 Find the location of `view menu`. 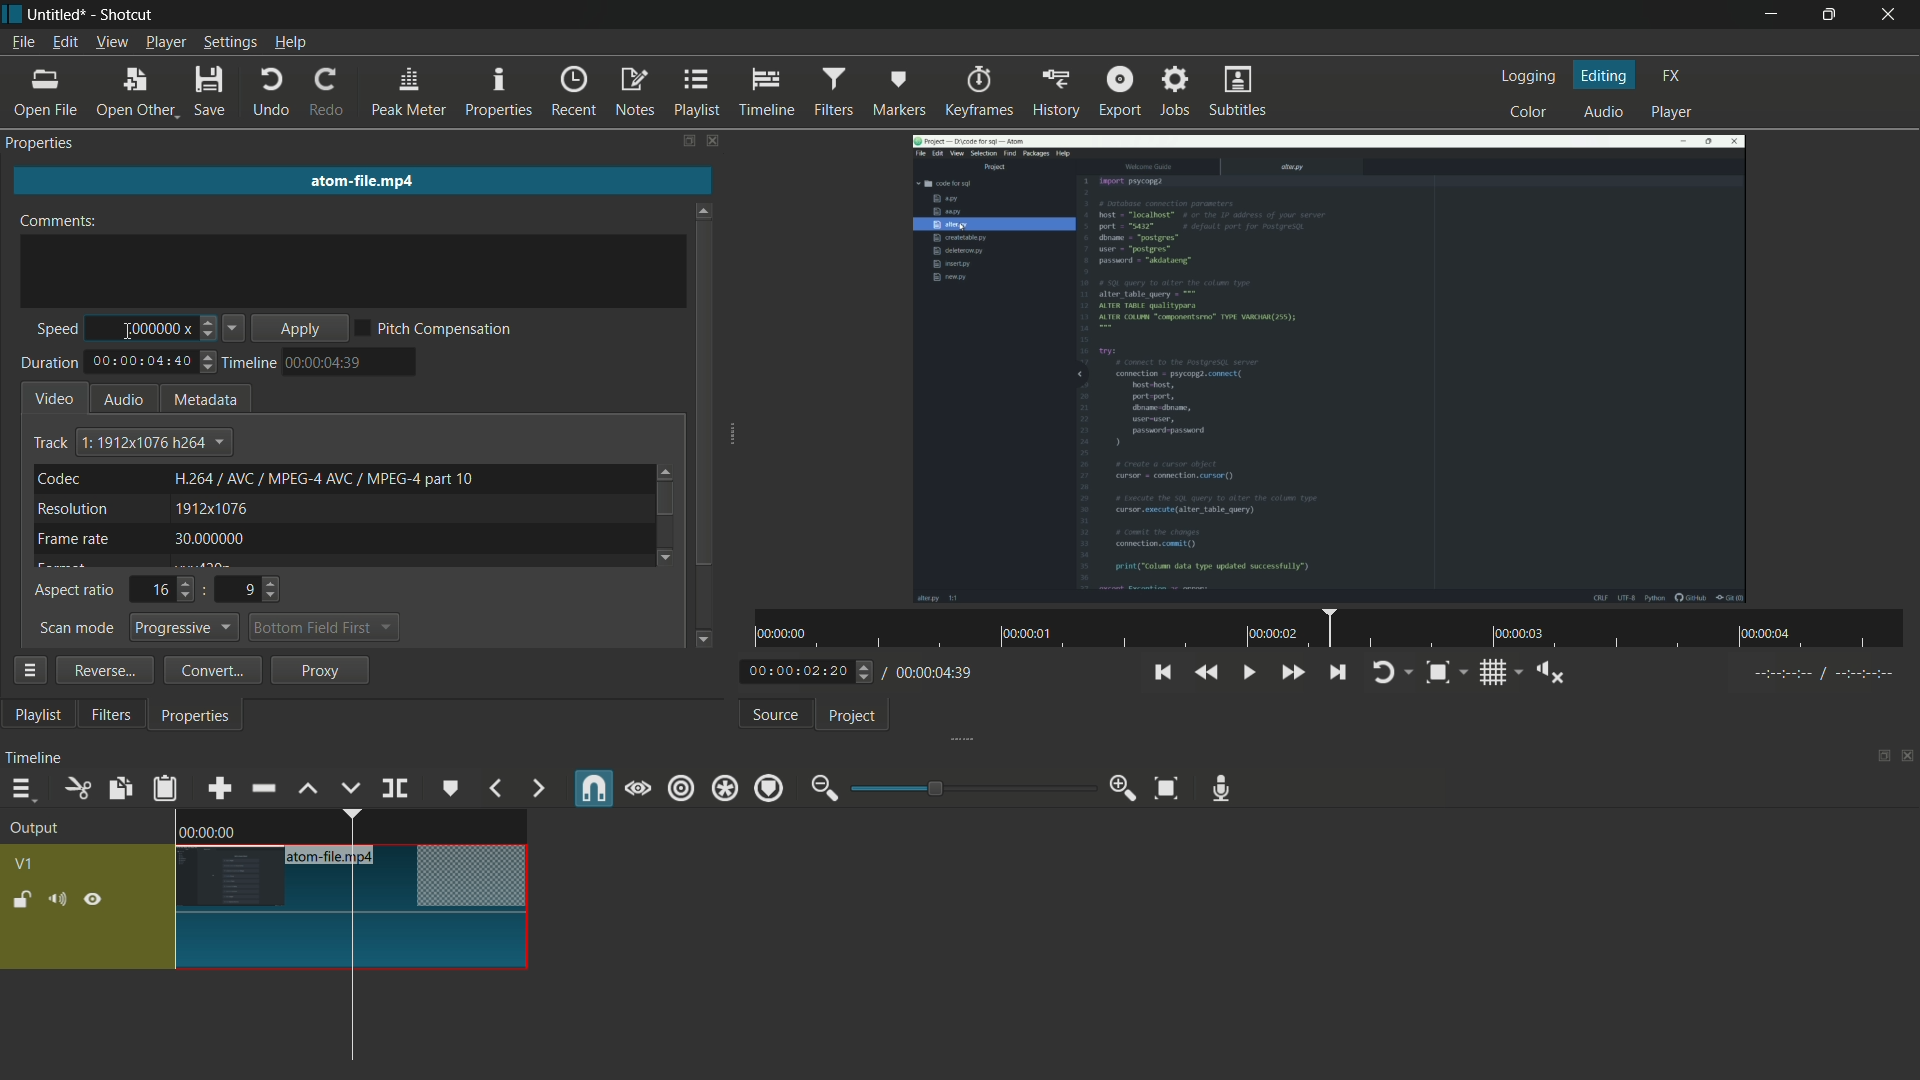

view menu is located at coordinates (113, 43).